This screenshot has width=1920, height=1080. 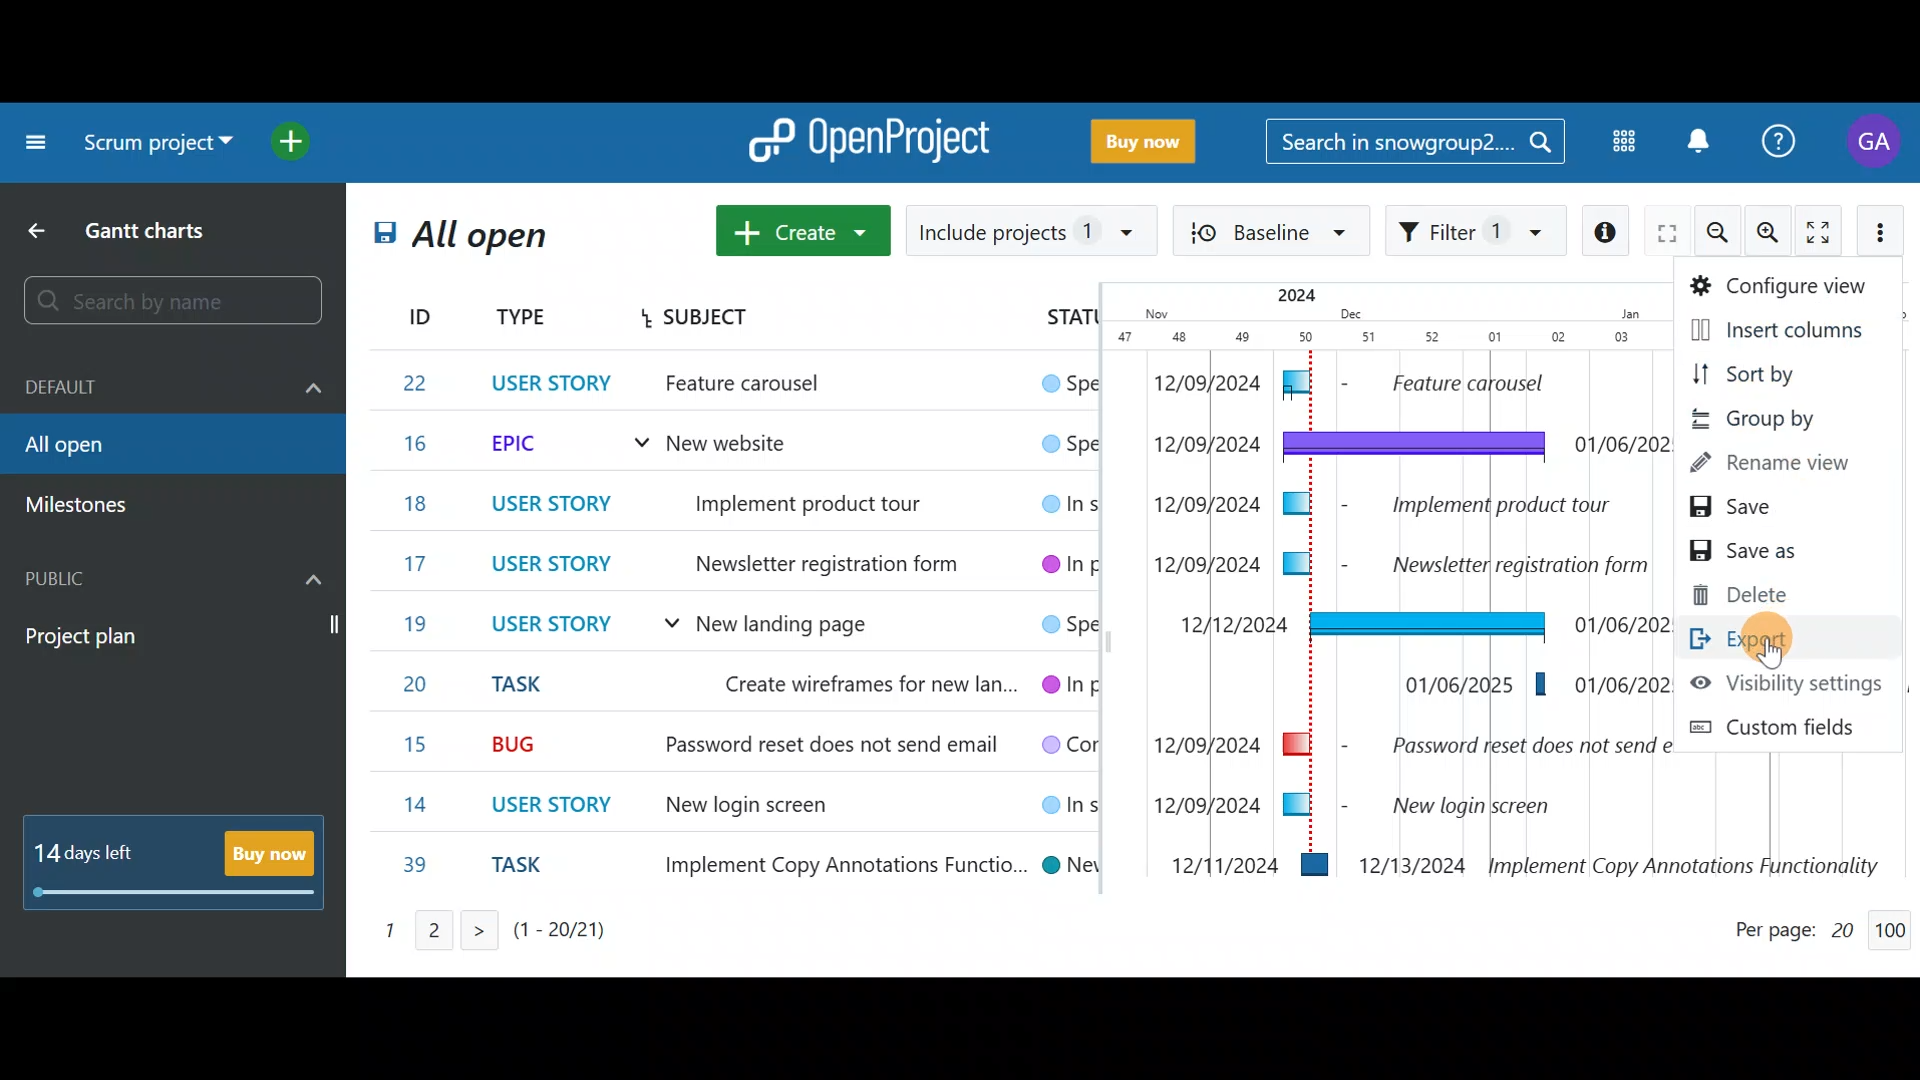 What do you see at coordinates (836, 501) in the screenshot?
I see `Implement product tour` at bounding box center [836, 501].